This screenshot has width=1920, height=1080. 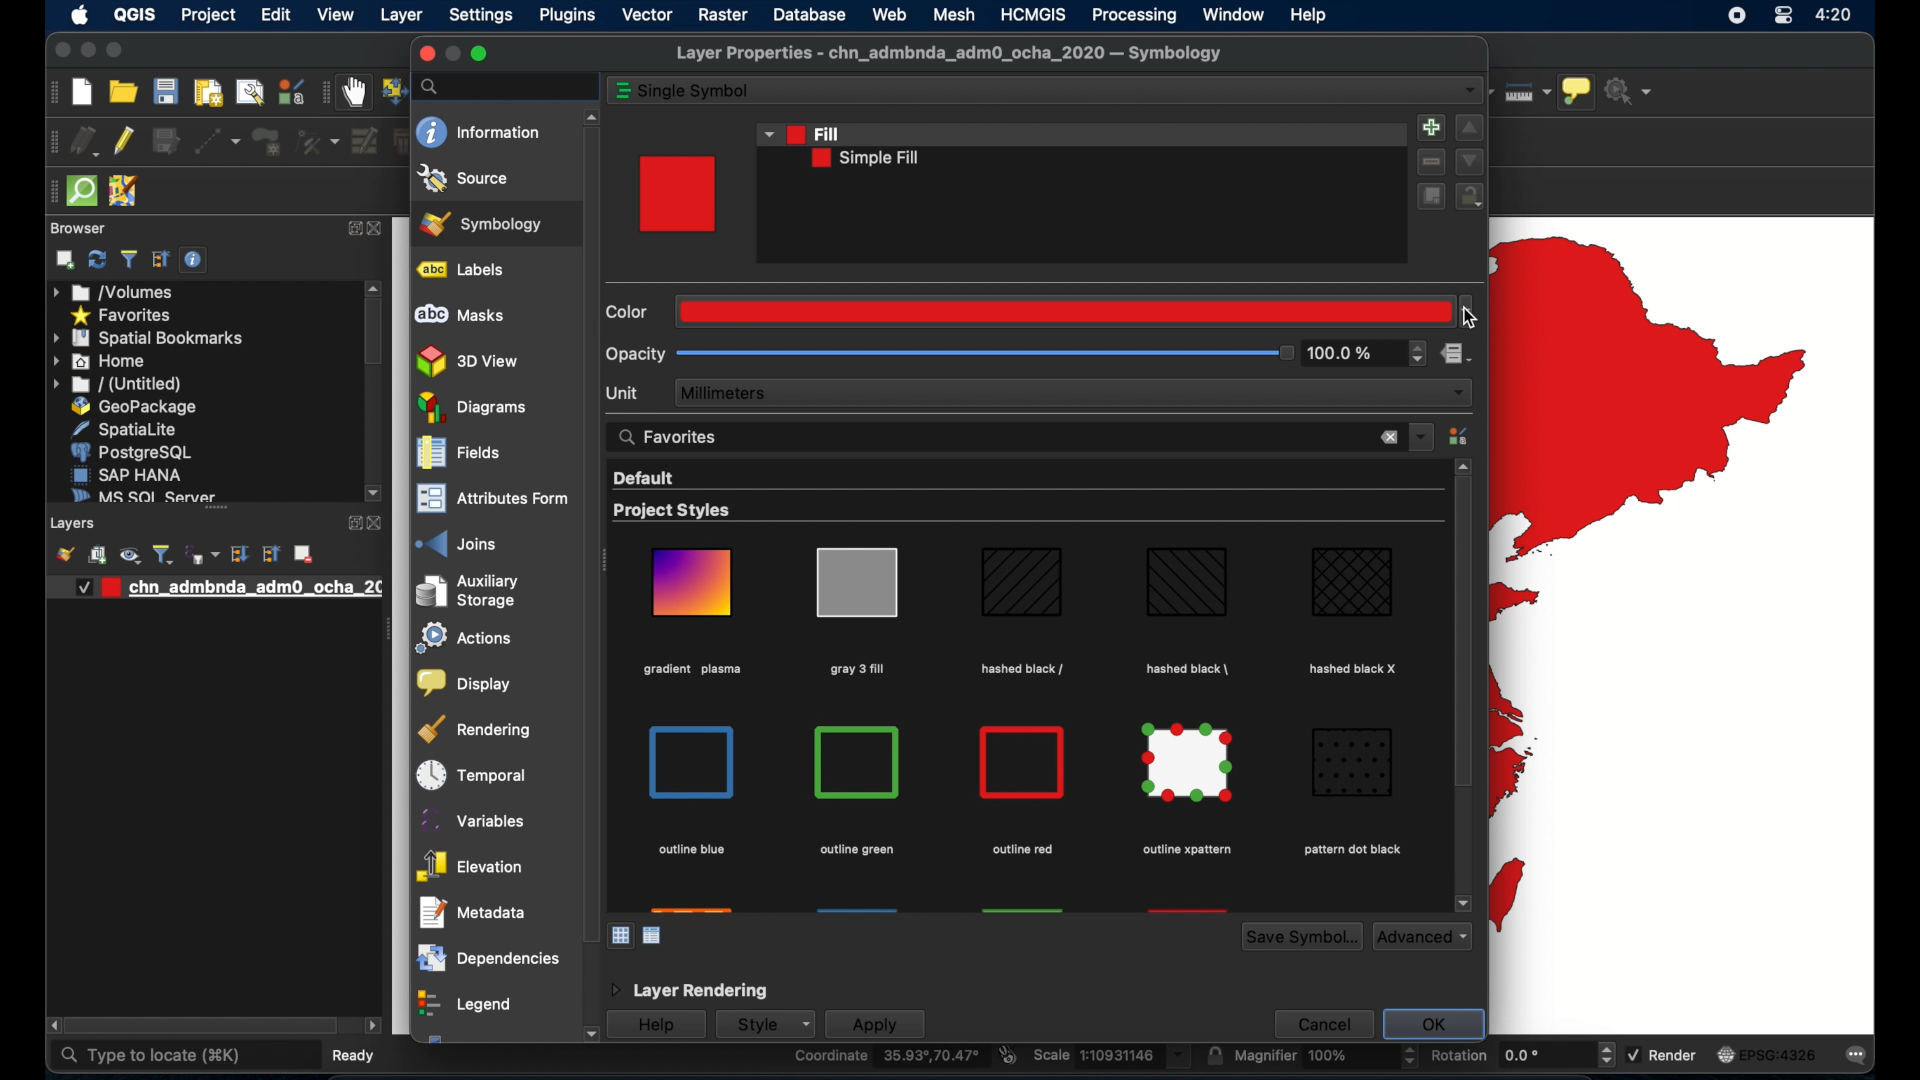 What do you see at coordinates (607, 563) in the screenshot?
I see `drag handle` at bounding box center [607, 563].